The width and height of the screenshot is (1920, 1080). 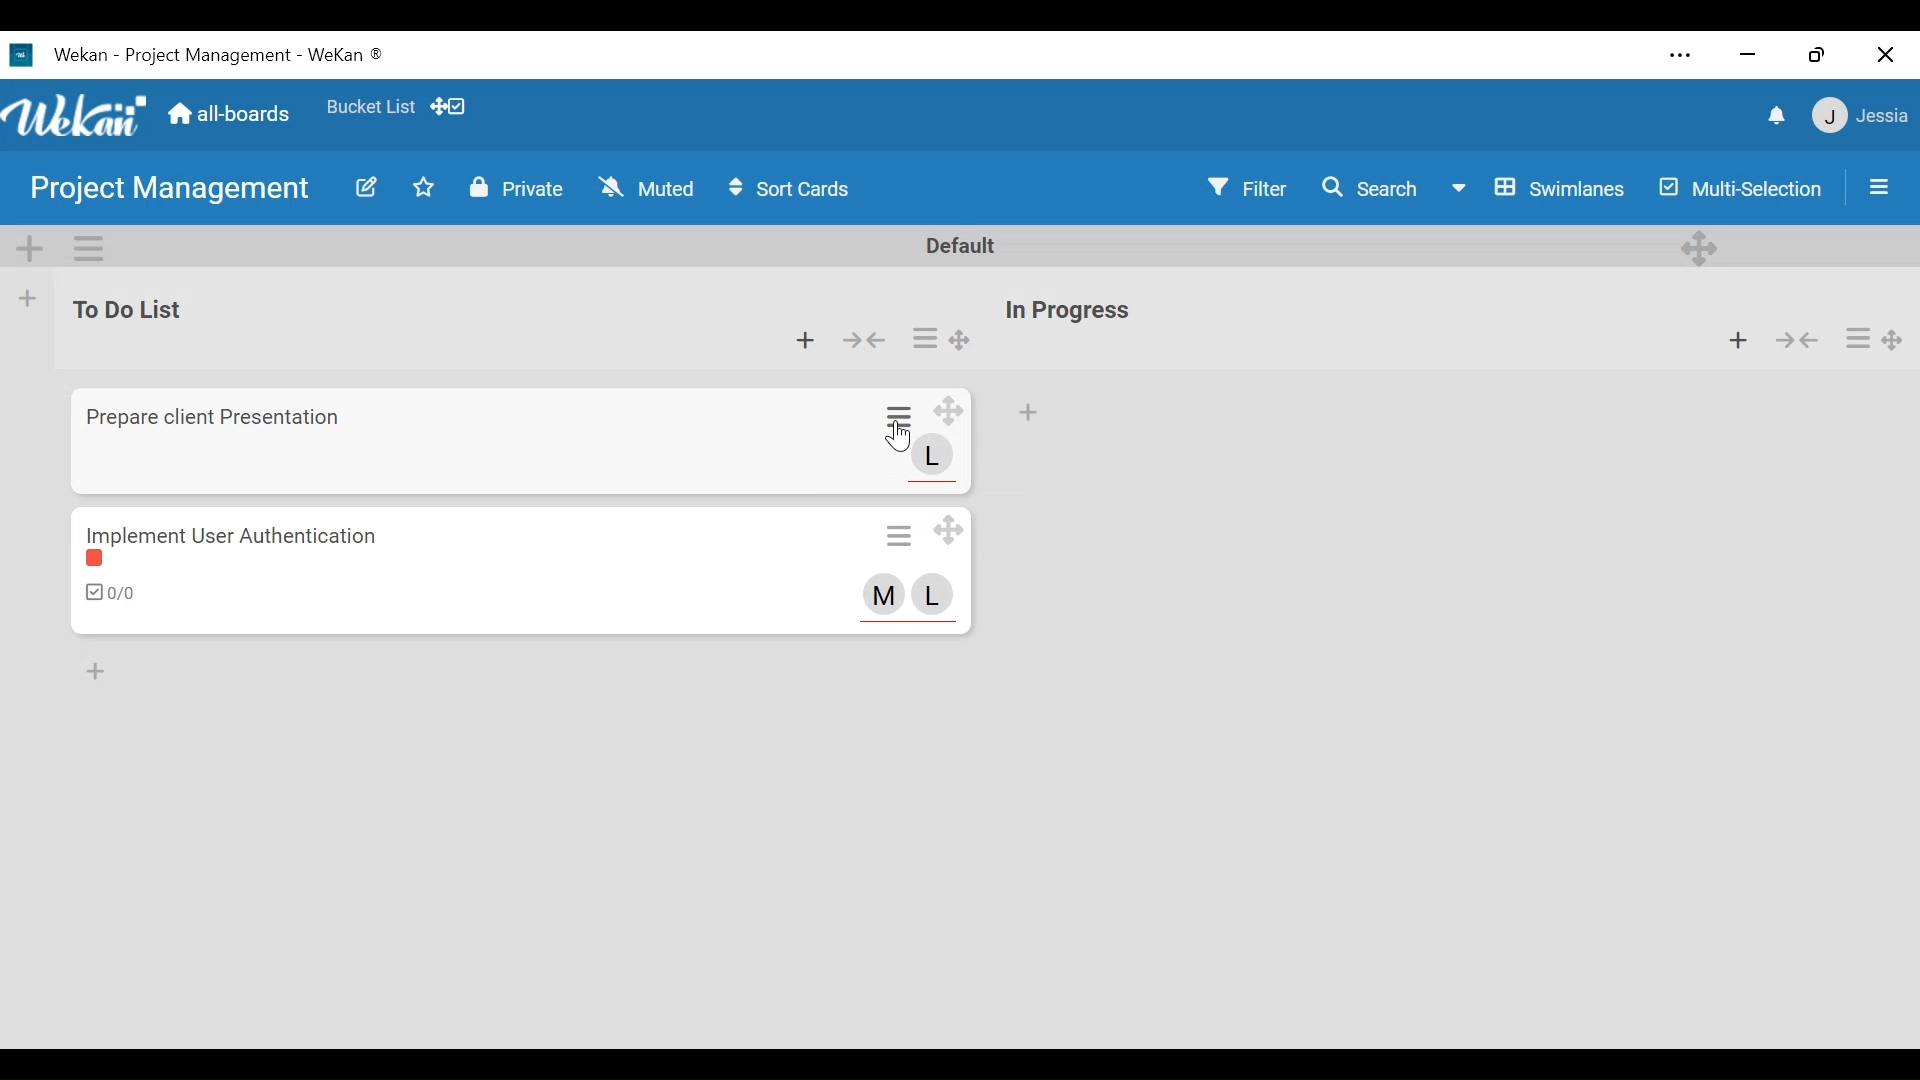 What do you see at coordinates (95, 673) in the screenshot?
I see `Add Card to Botton of the list` at bounding box center [95, 673].